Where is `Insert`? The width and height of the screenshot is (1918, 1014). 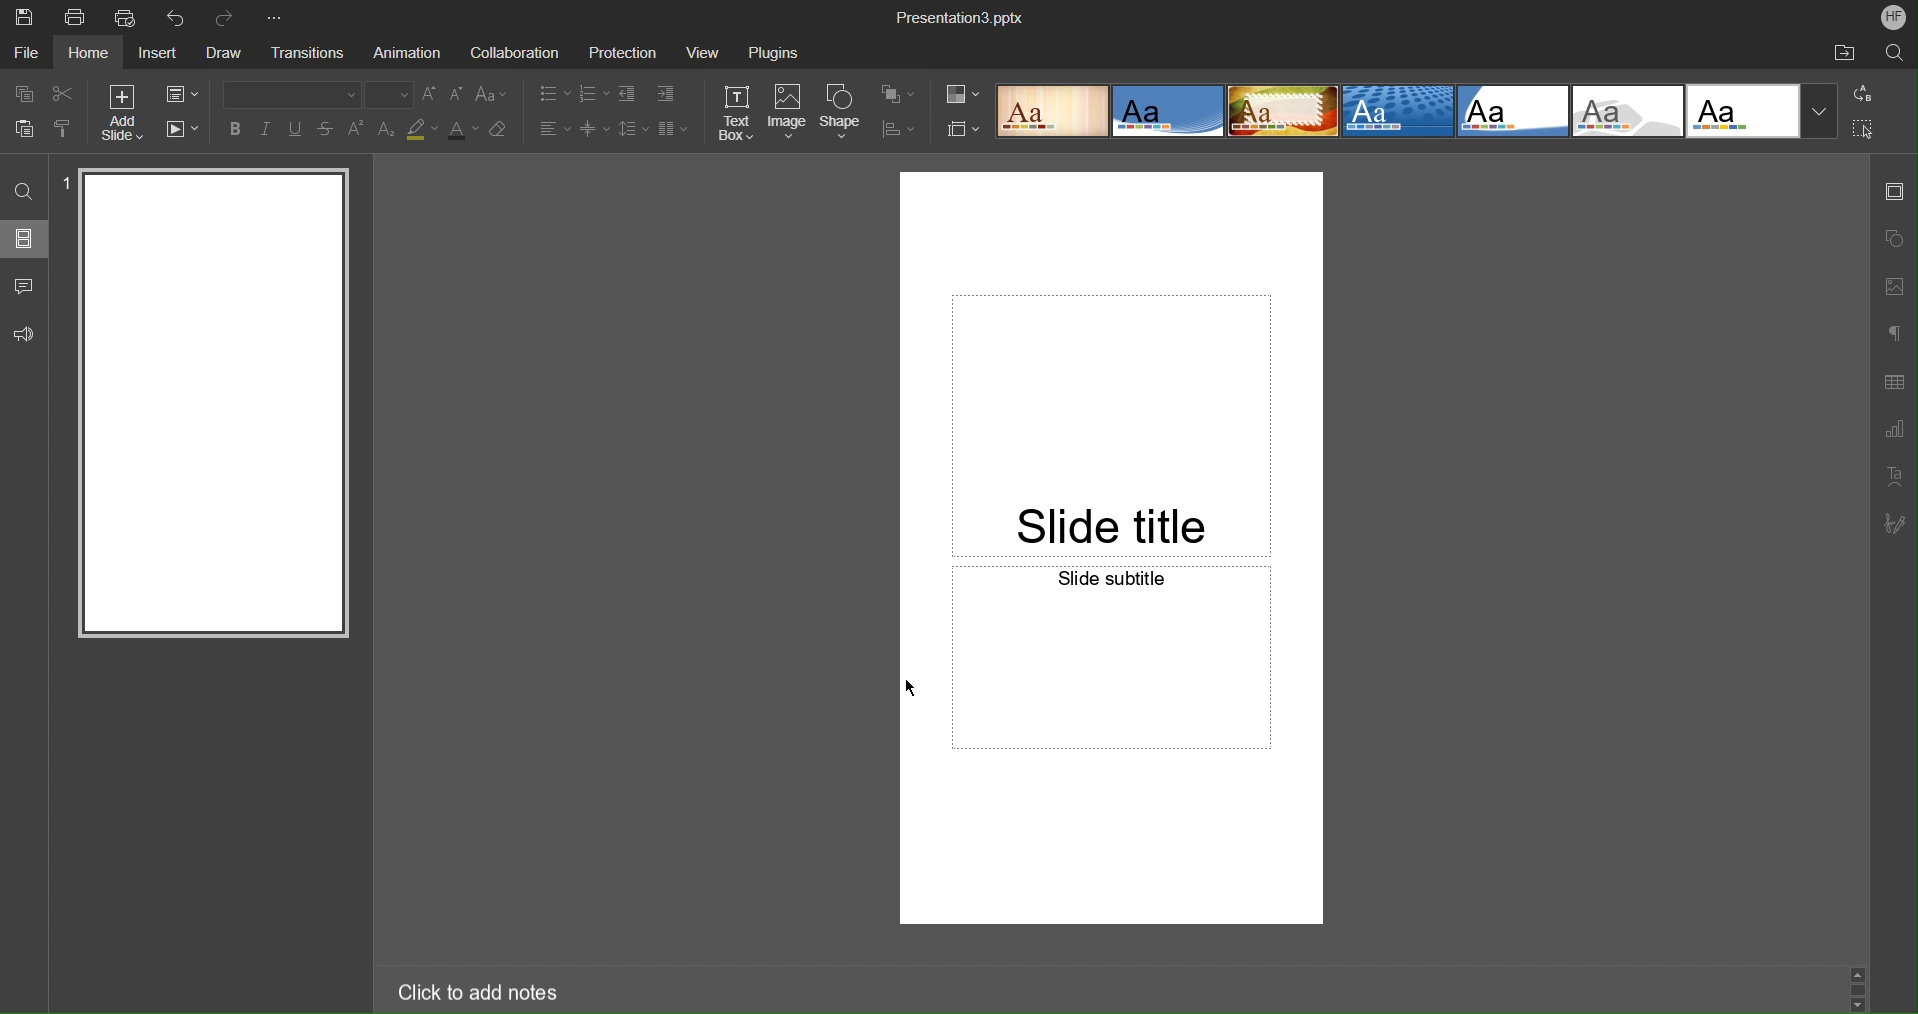 Insert is located at coordinates (158, 54).